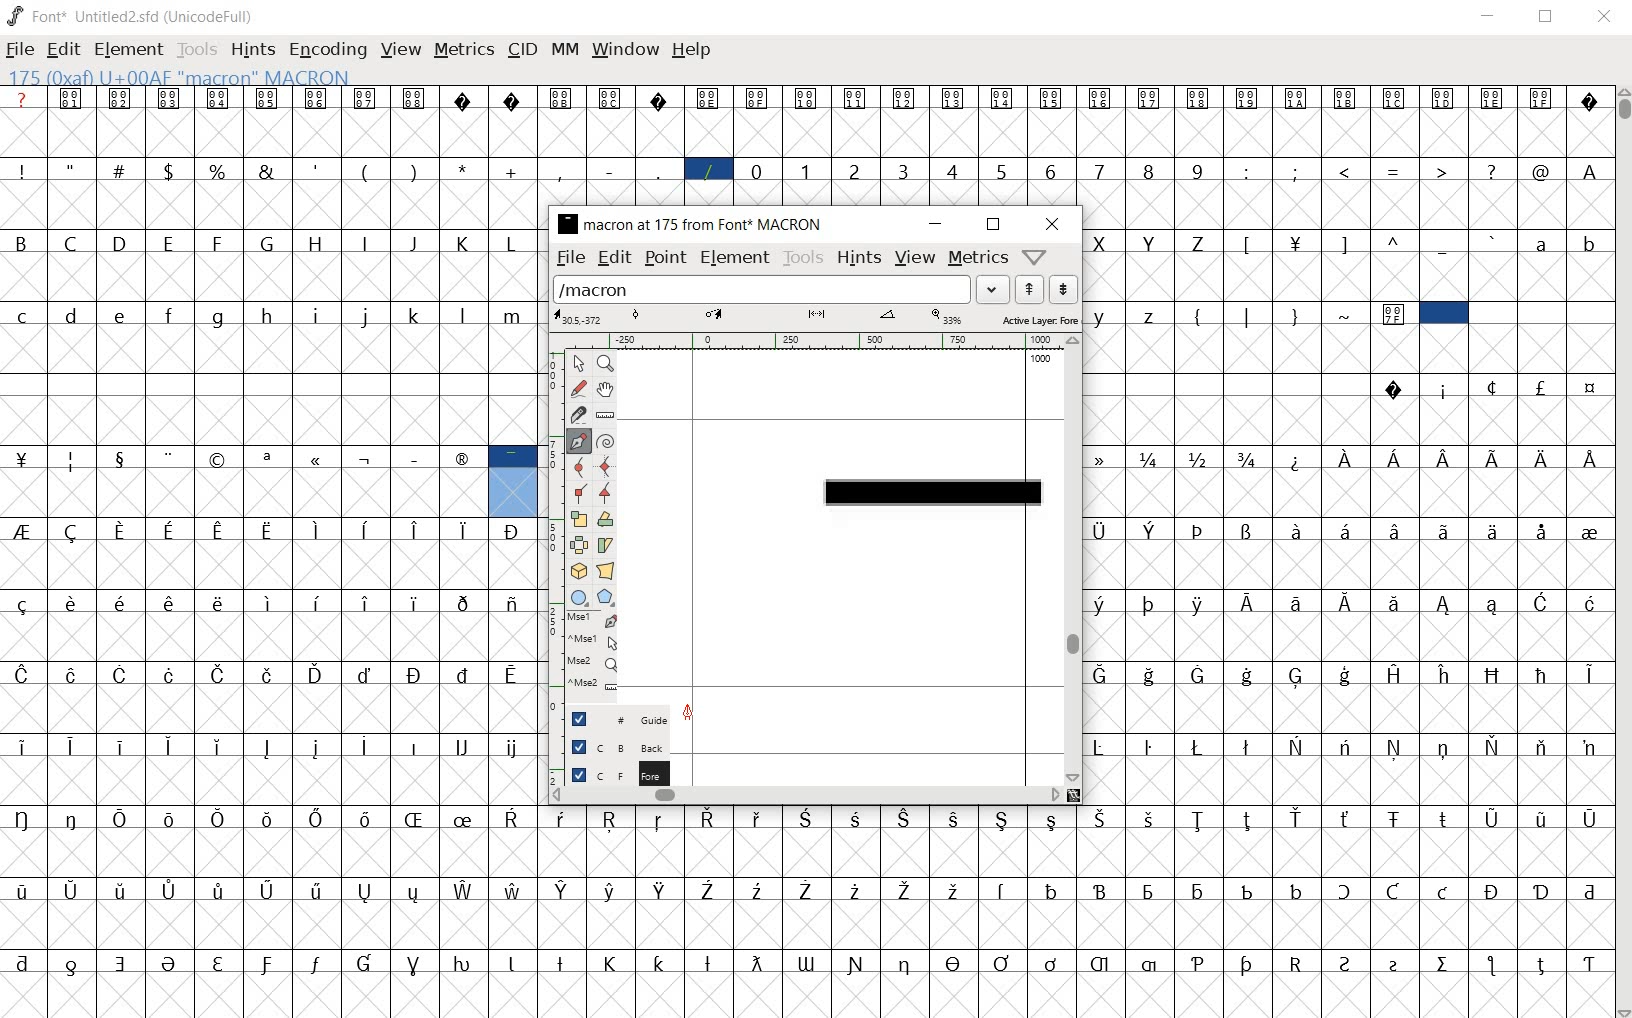 The height and width of the screenshot is (1018, 1632). I want to click on Symbol, so click(1296, 100).